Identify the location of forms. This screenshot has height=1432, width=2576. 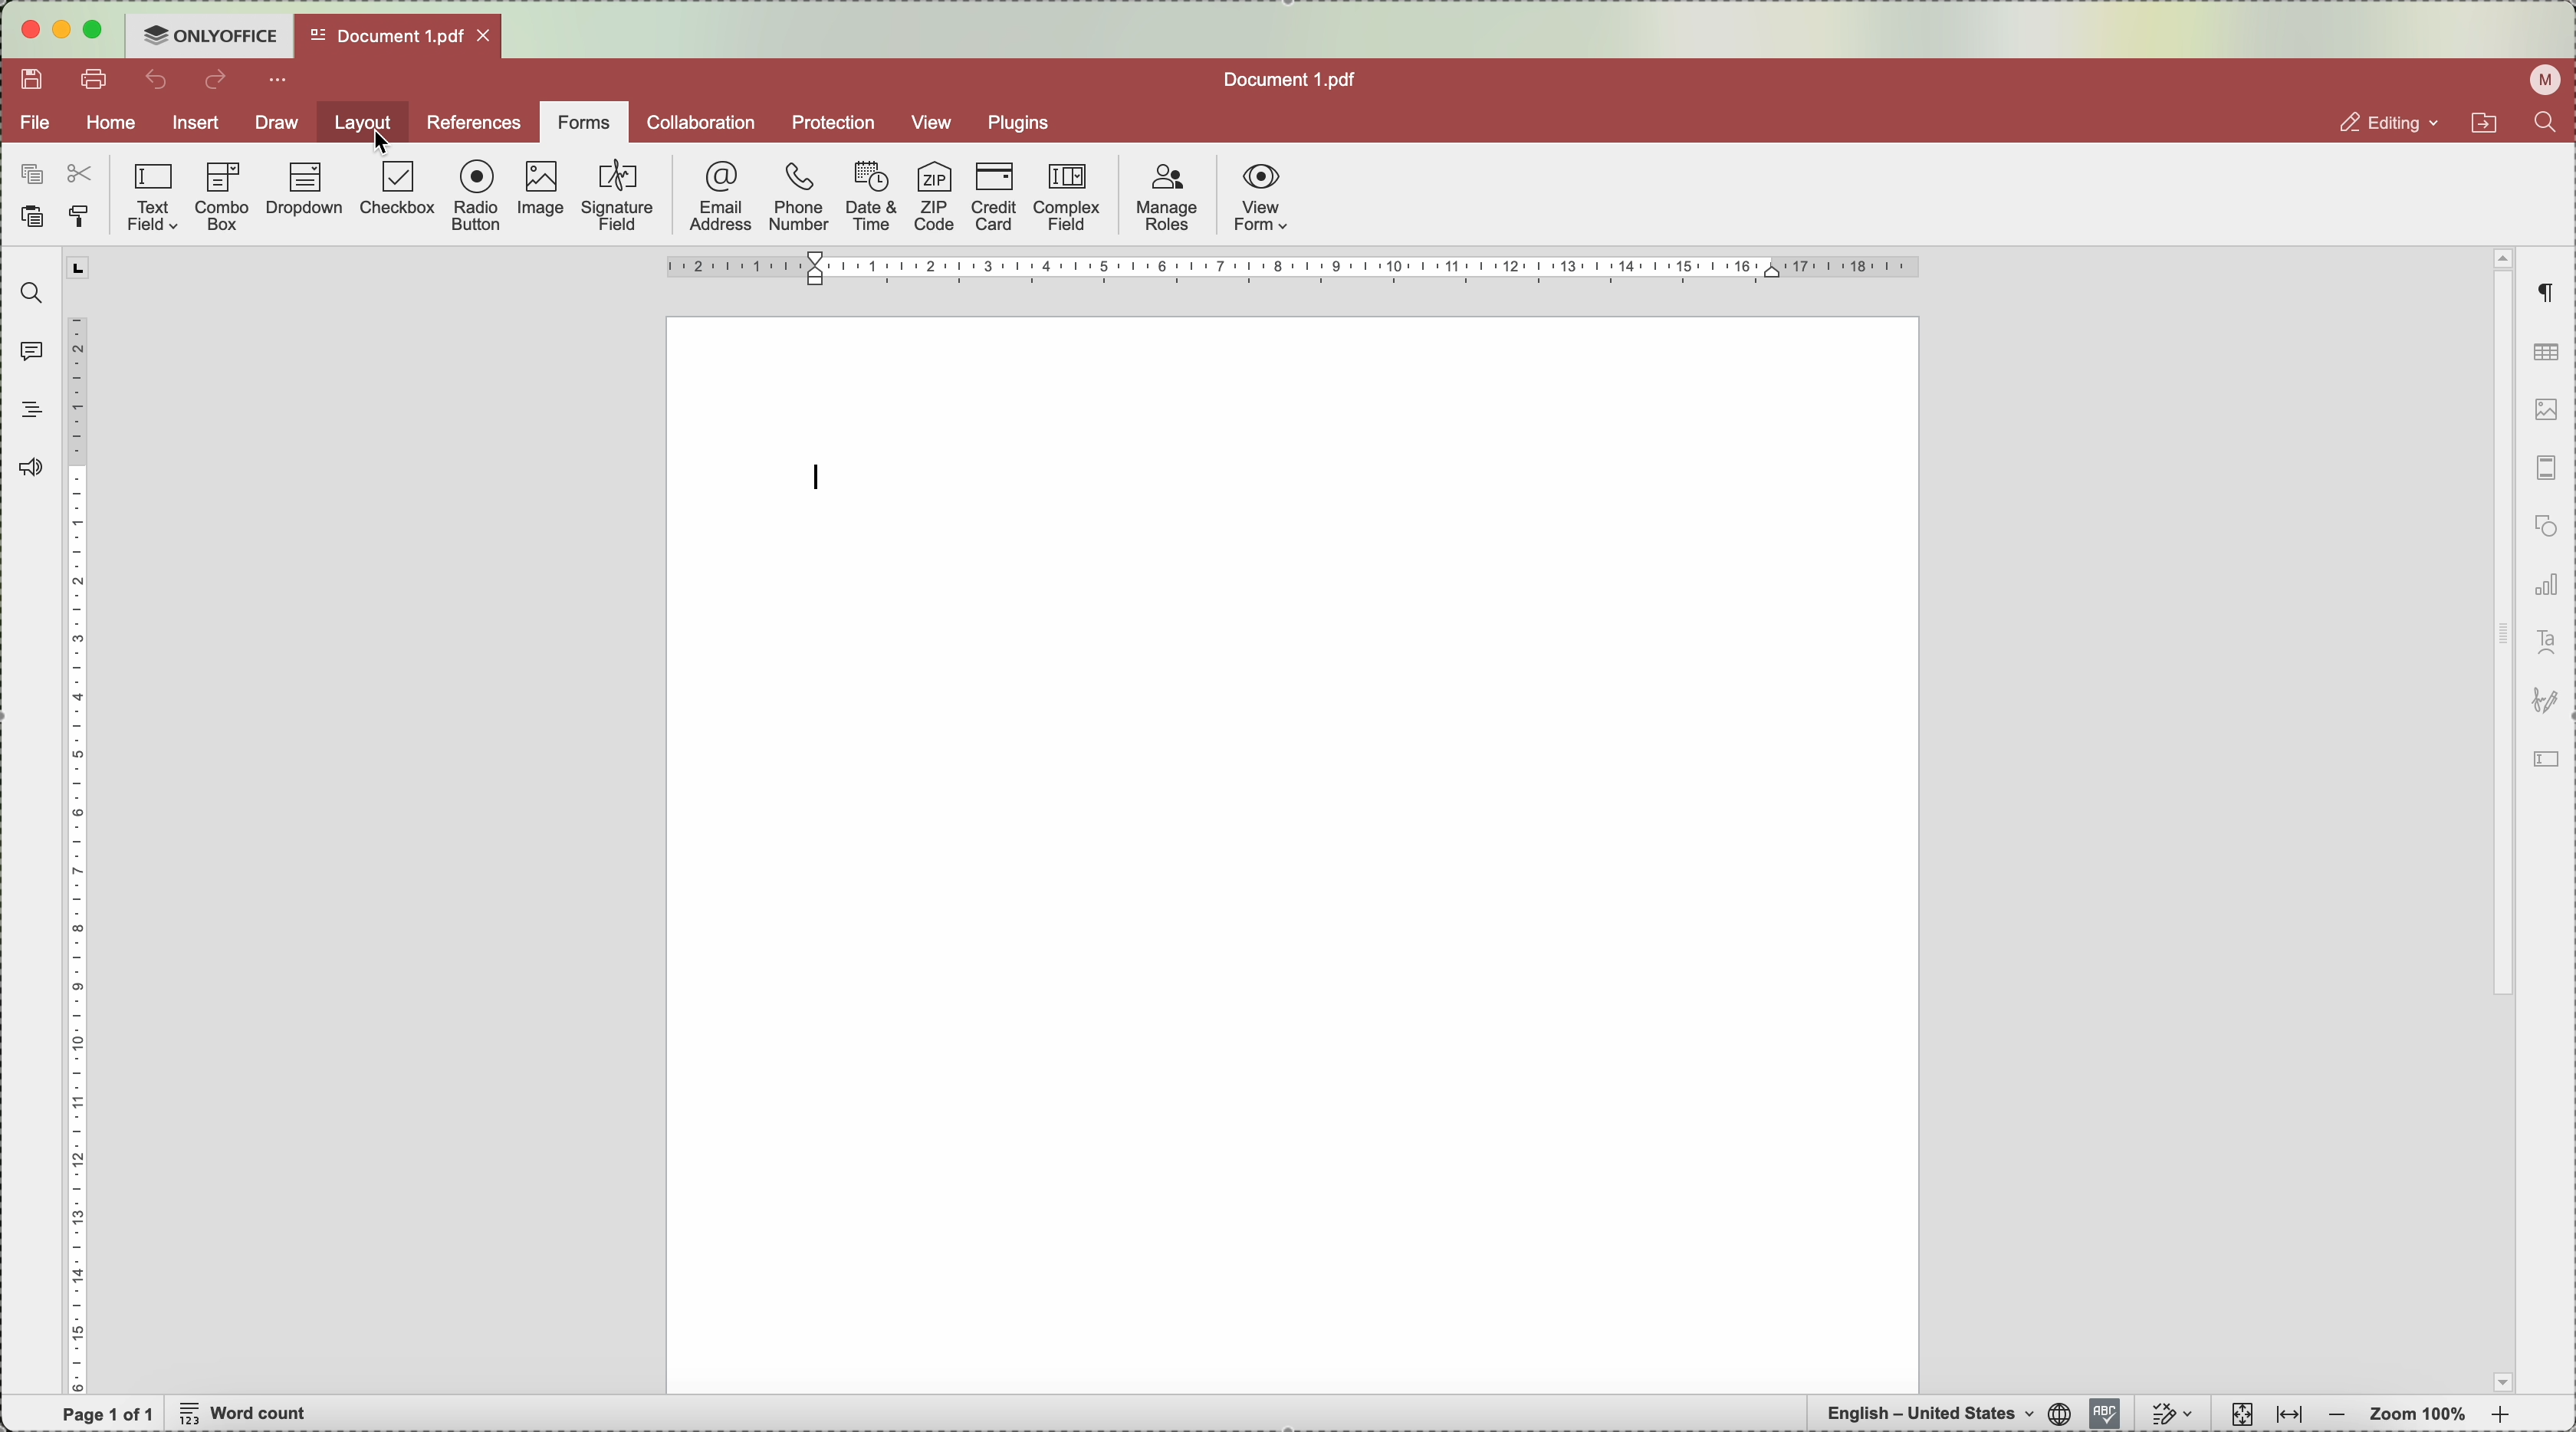
(583, 122).